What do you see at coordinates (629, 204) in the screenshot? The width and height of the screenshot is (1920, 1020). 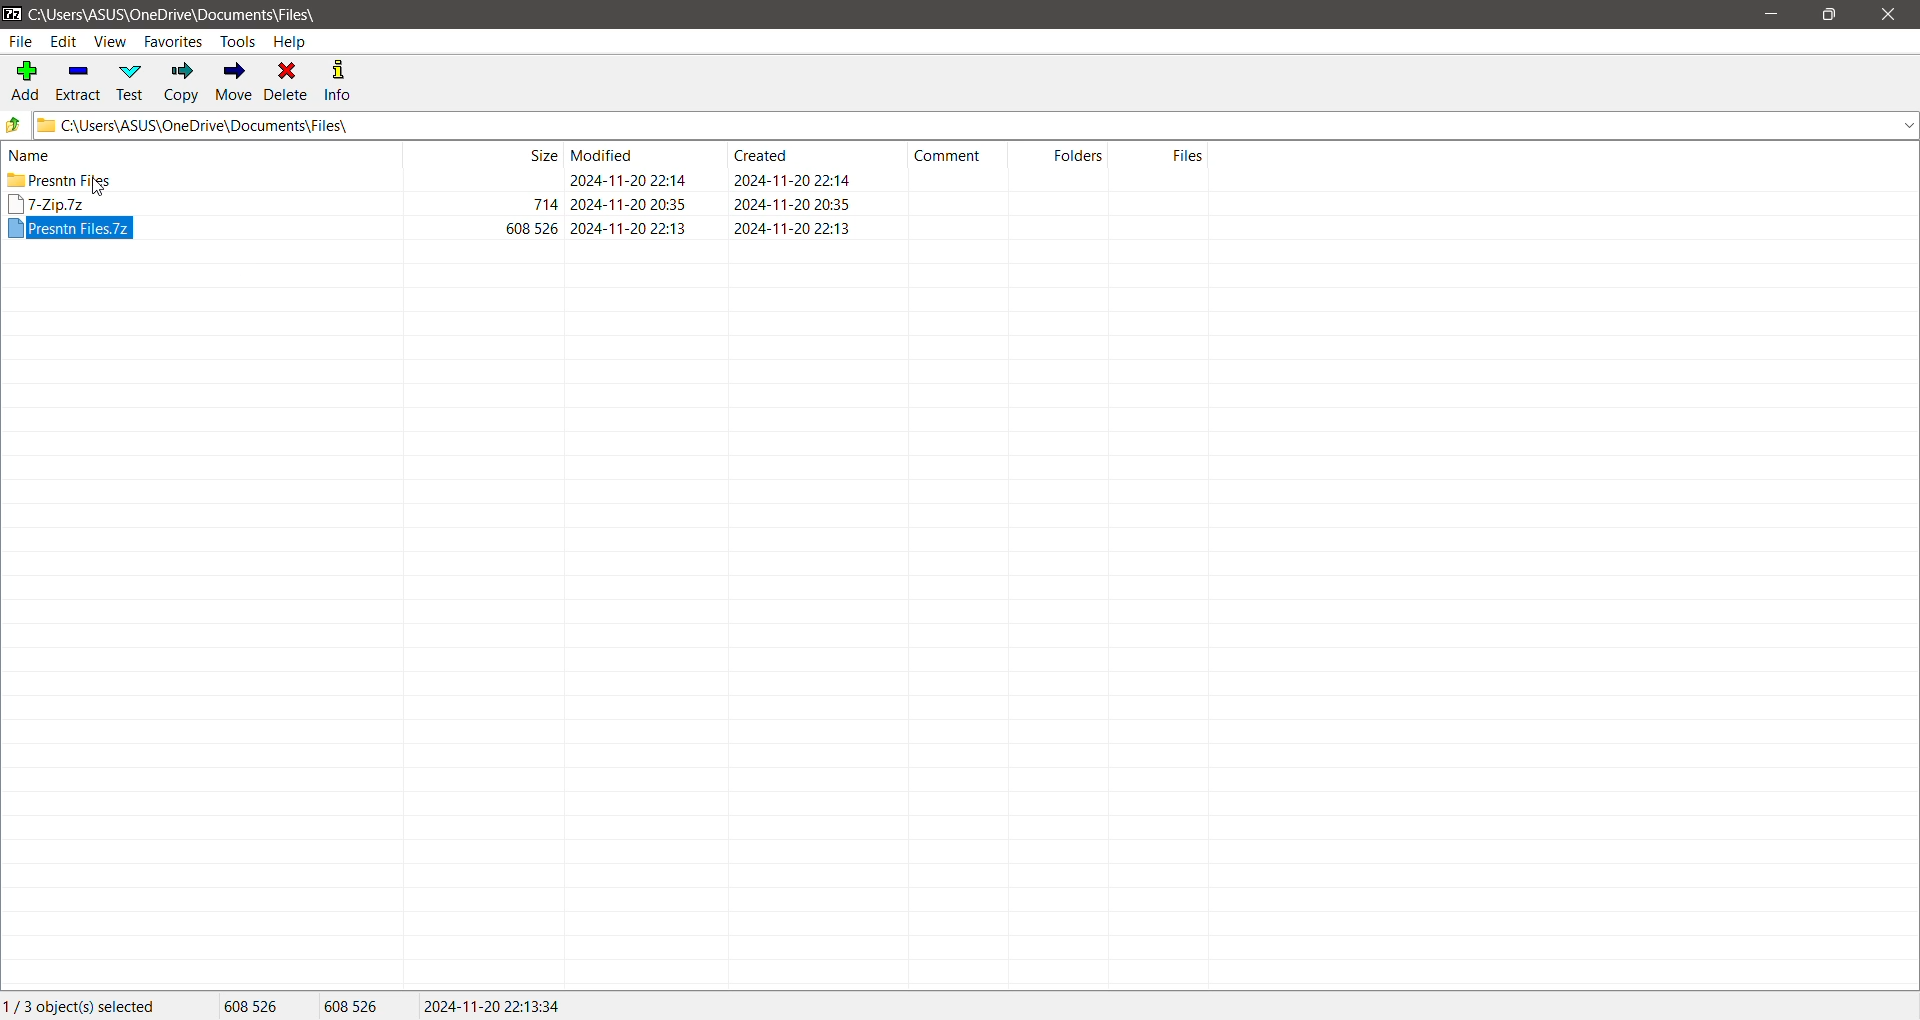 I see `modified date & time` at bounding box center [629, 204].